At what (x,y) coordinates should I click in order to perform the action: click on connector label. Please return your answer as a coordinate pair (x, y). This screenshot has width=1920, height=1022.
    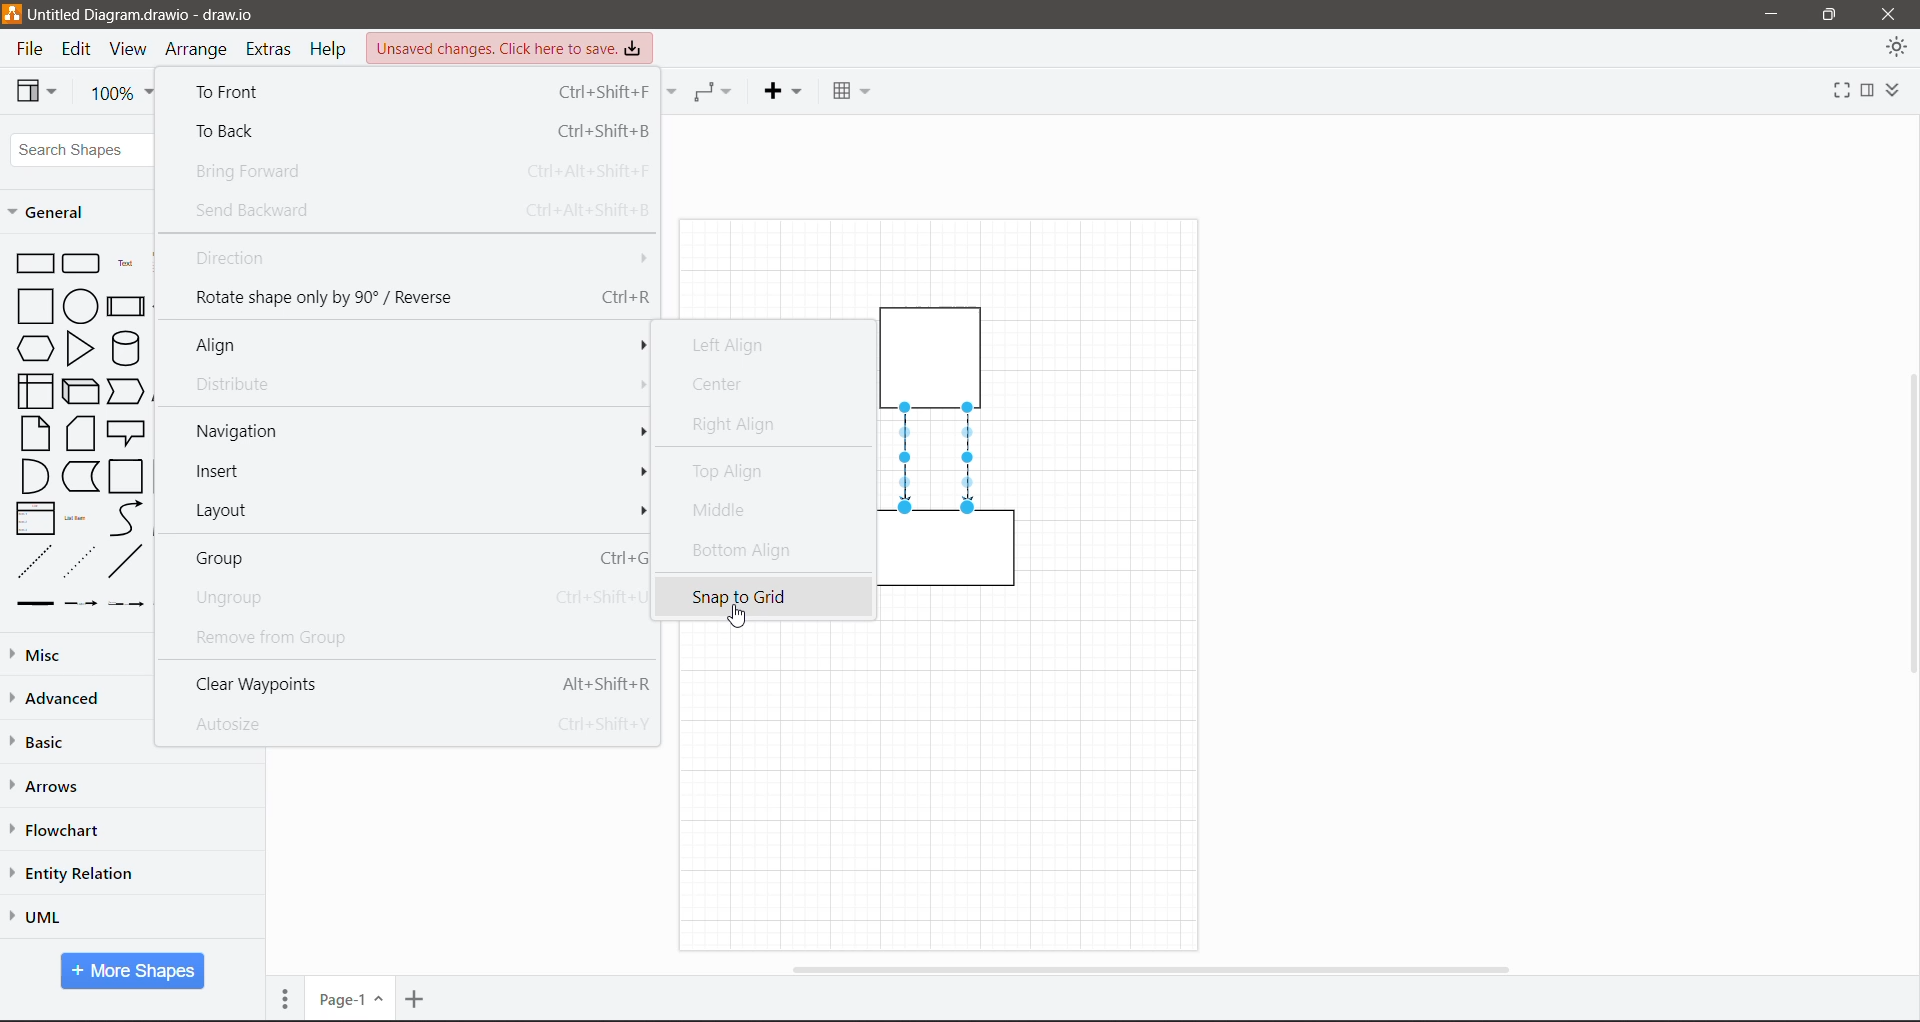
    Looking at the image, I should click on (81, 603).